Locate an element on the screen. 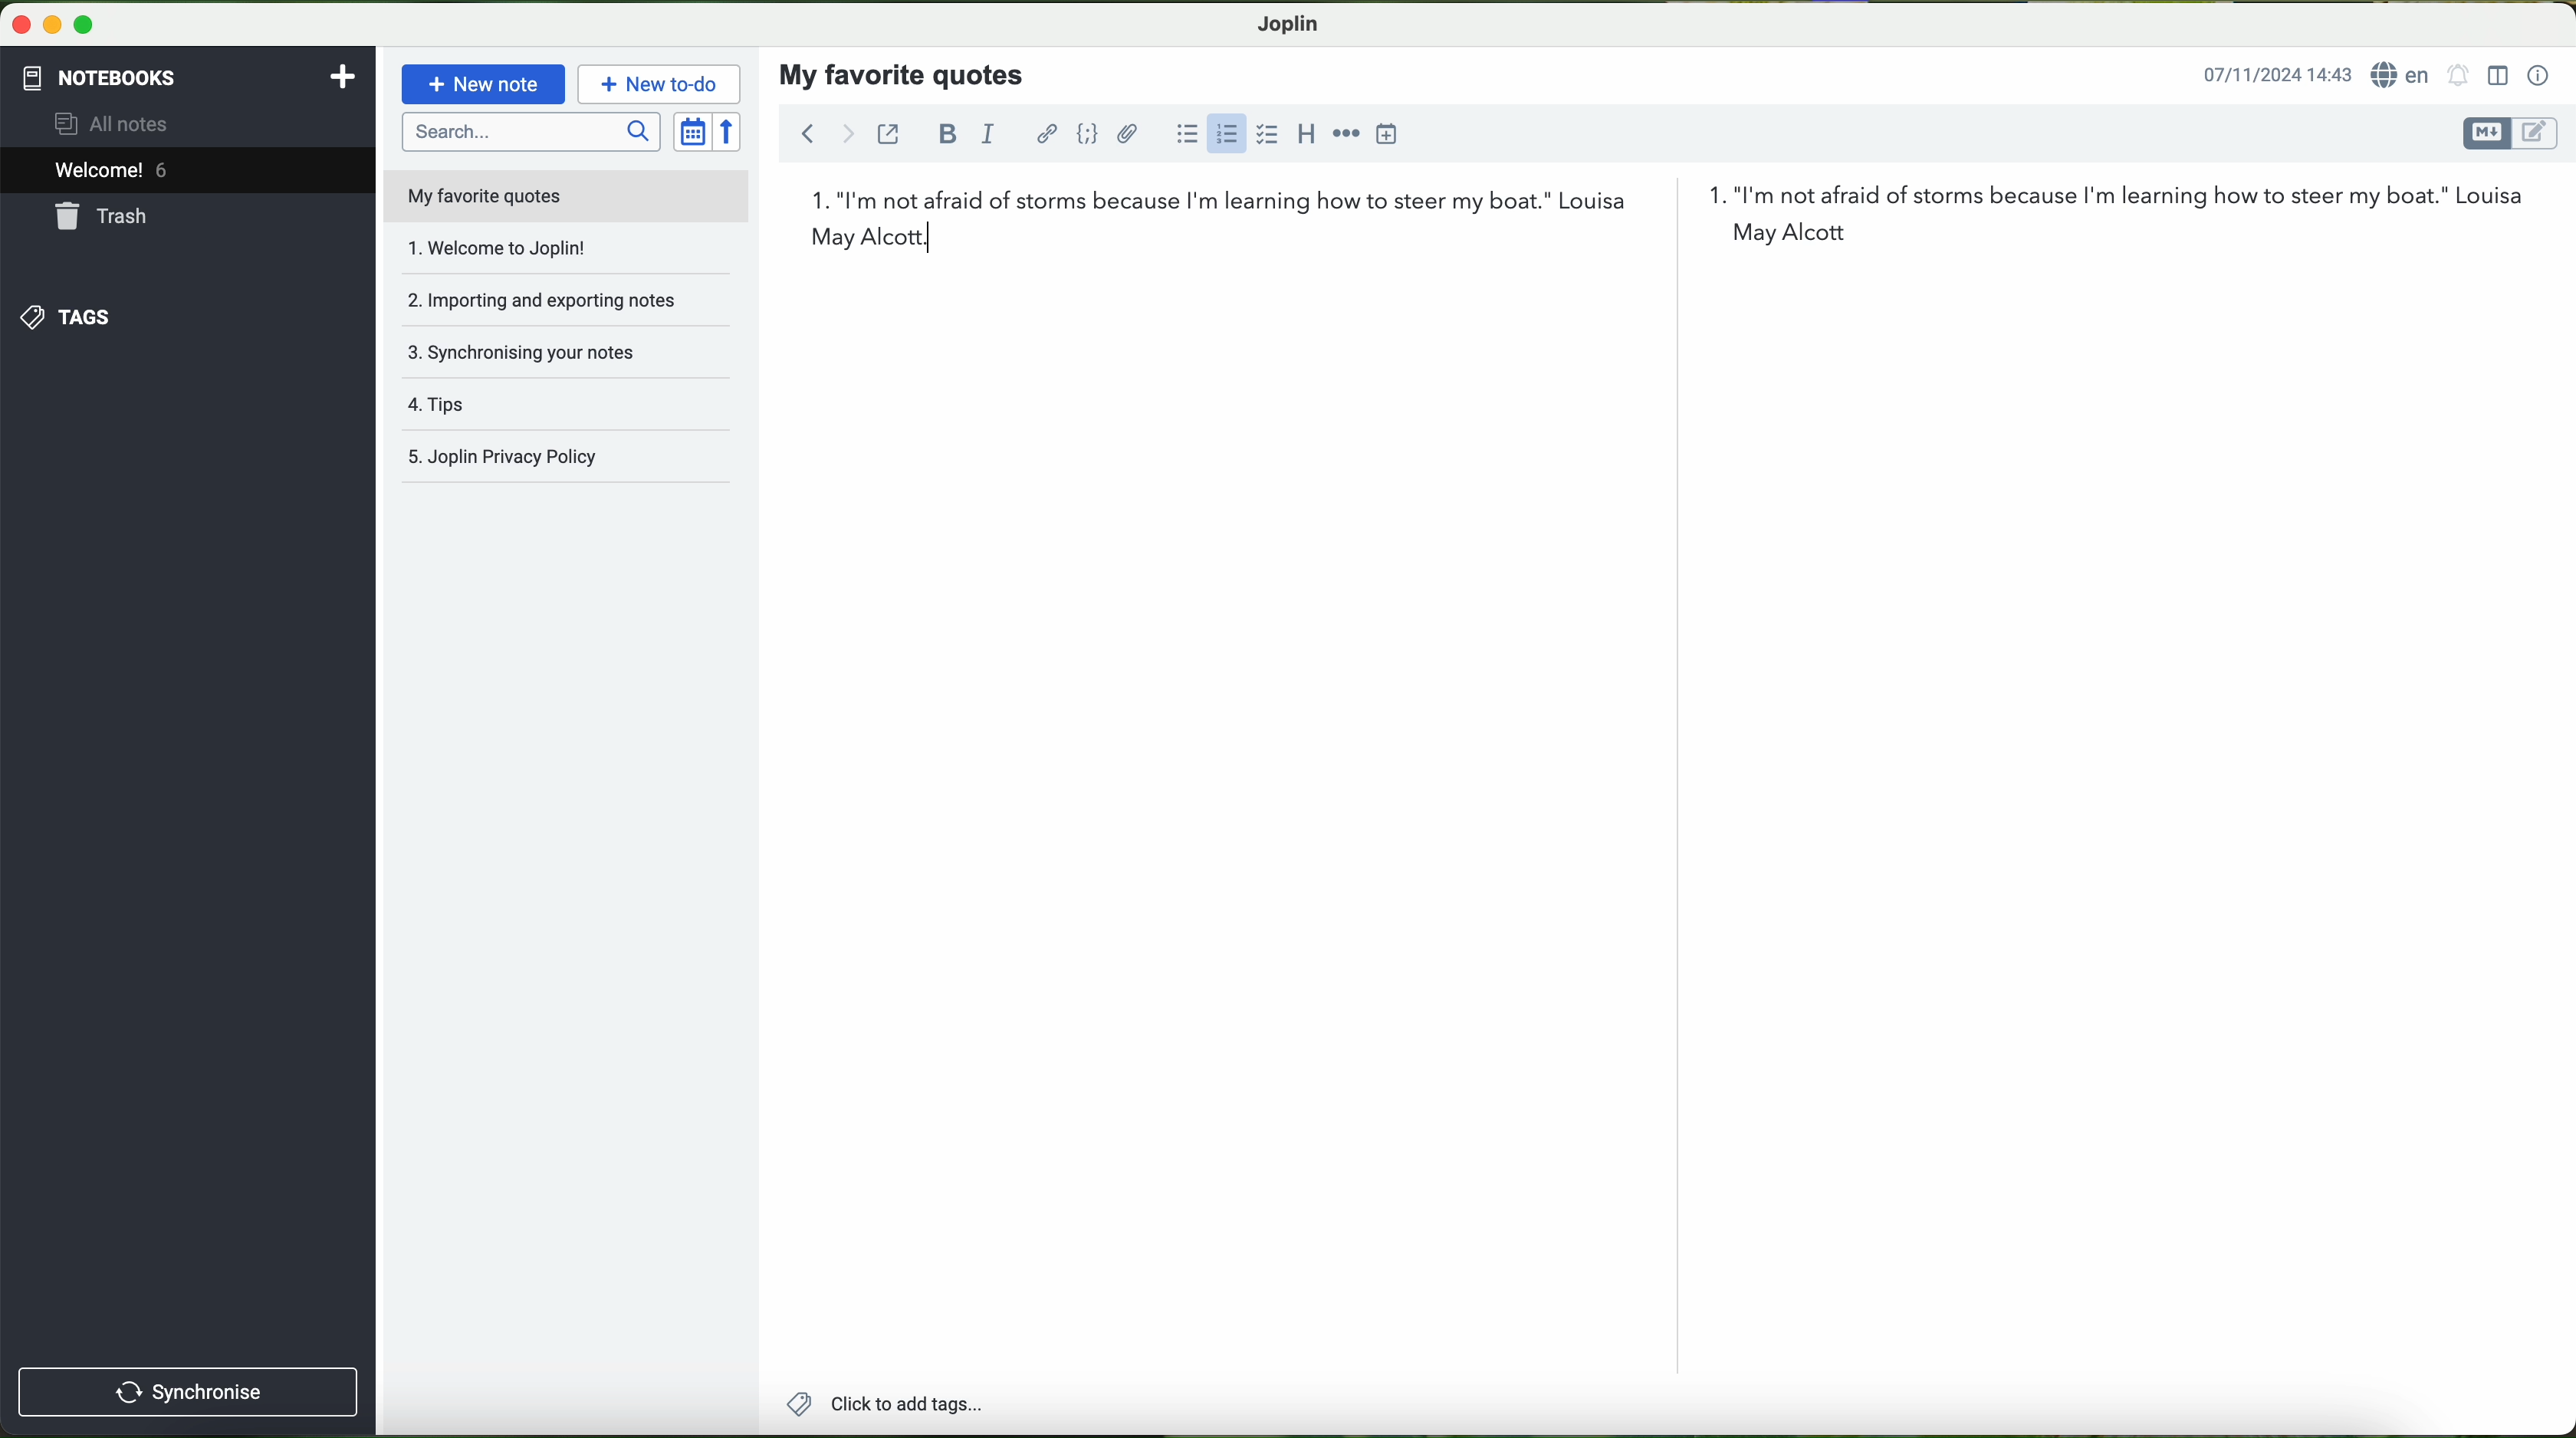 The image size is (2576, 1438). close is located at coordinates (16, 29).